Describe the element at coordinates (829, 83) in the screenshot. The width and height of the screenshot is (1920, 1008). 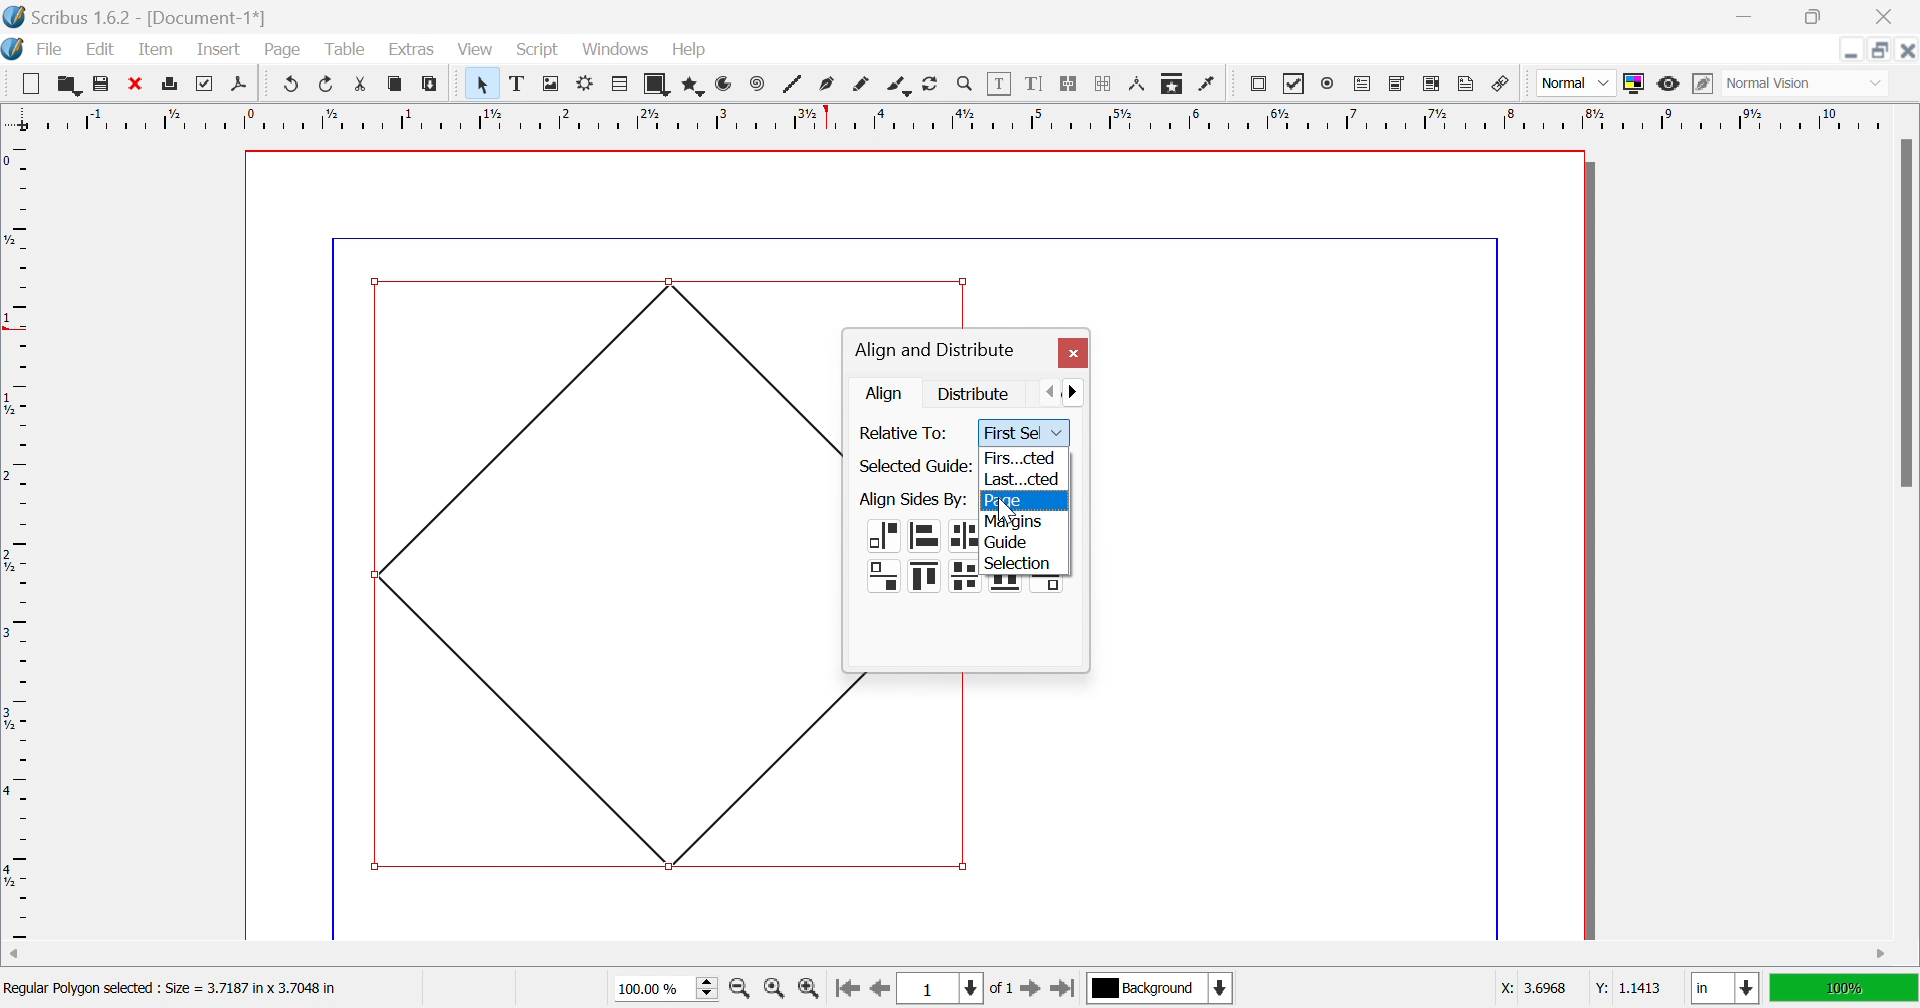
I see `Bezler curve` at that location.